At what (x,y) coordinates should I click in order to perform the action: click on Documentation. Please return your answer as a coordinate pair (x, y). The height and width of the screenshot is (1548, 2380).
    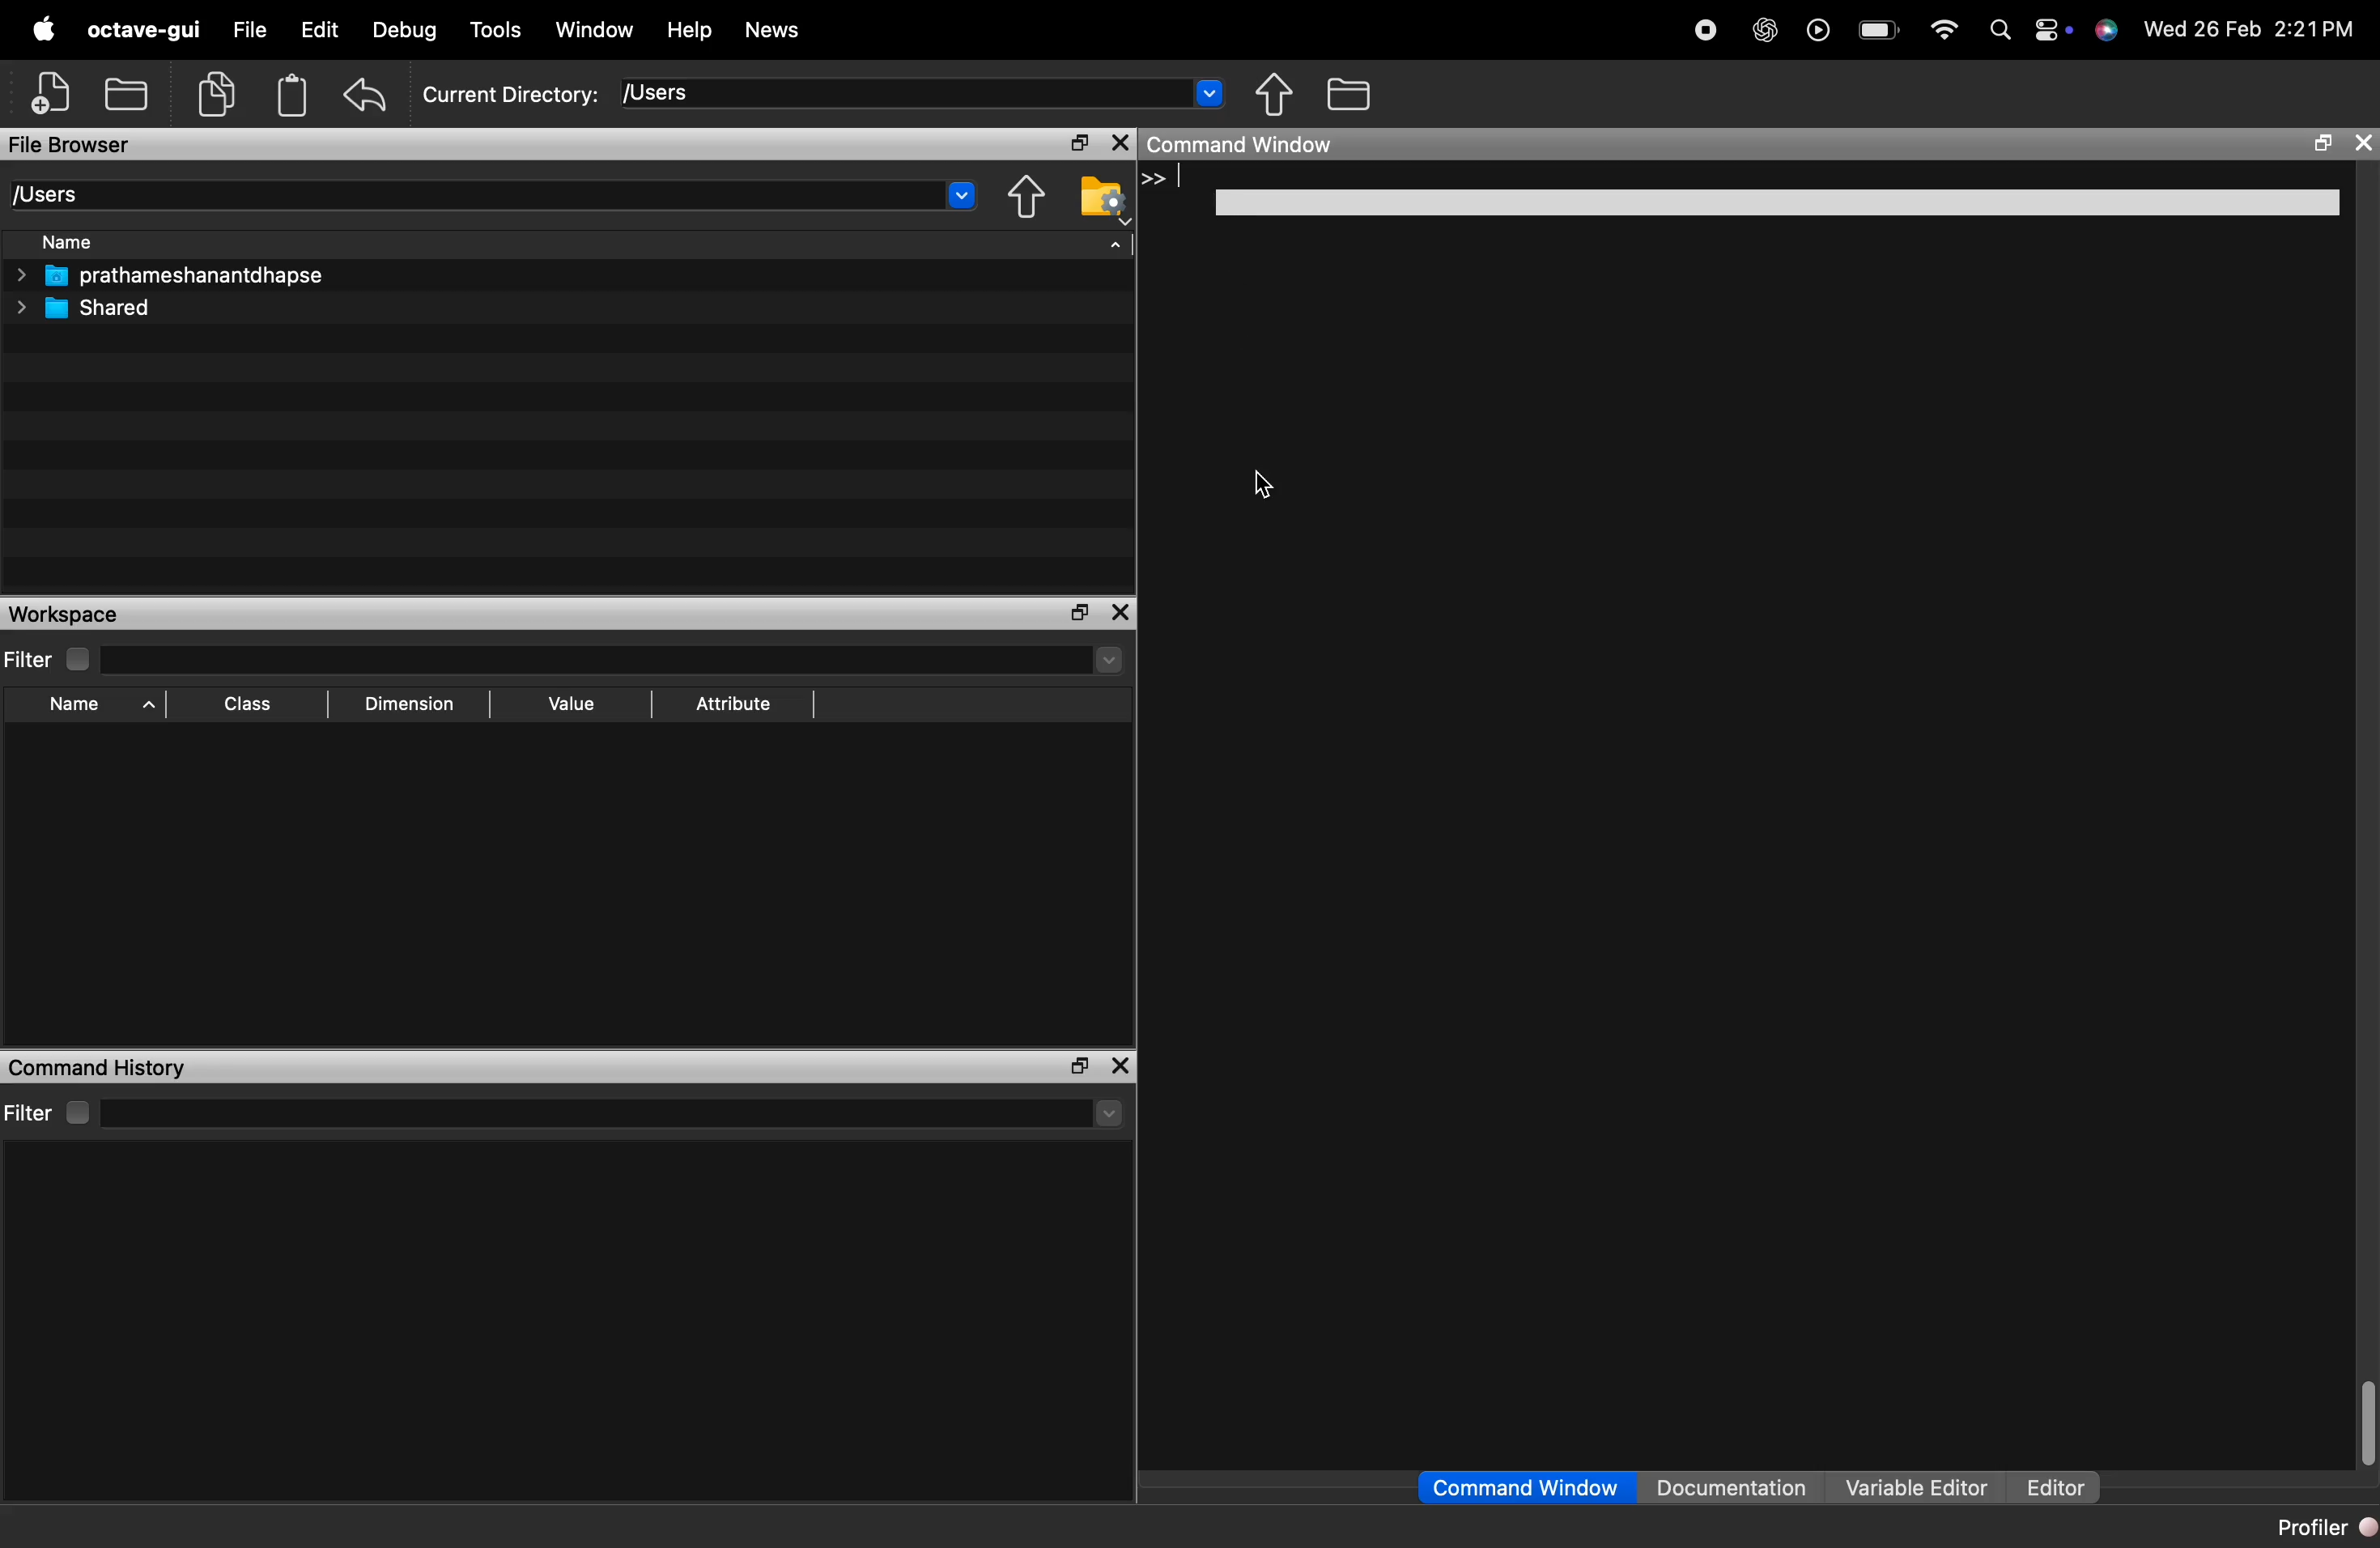
    Looking at the image, I should click on (1735, 1487).